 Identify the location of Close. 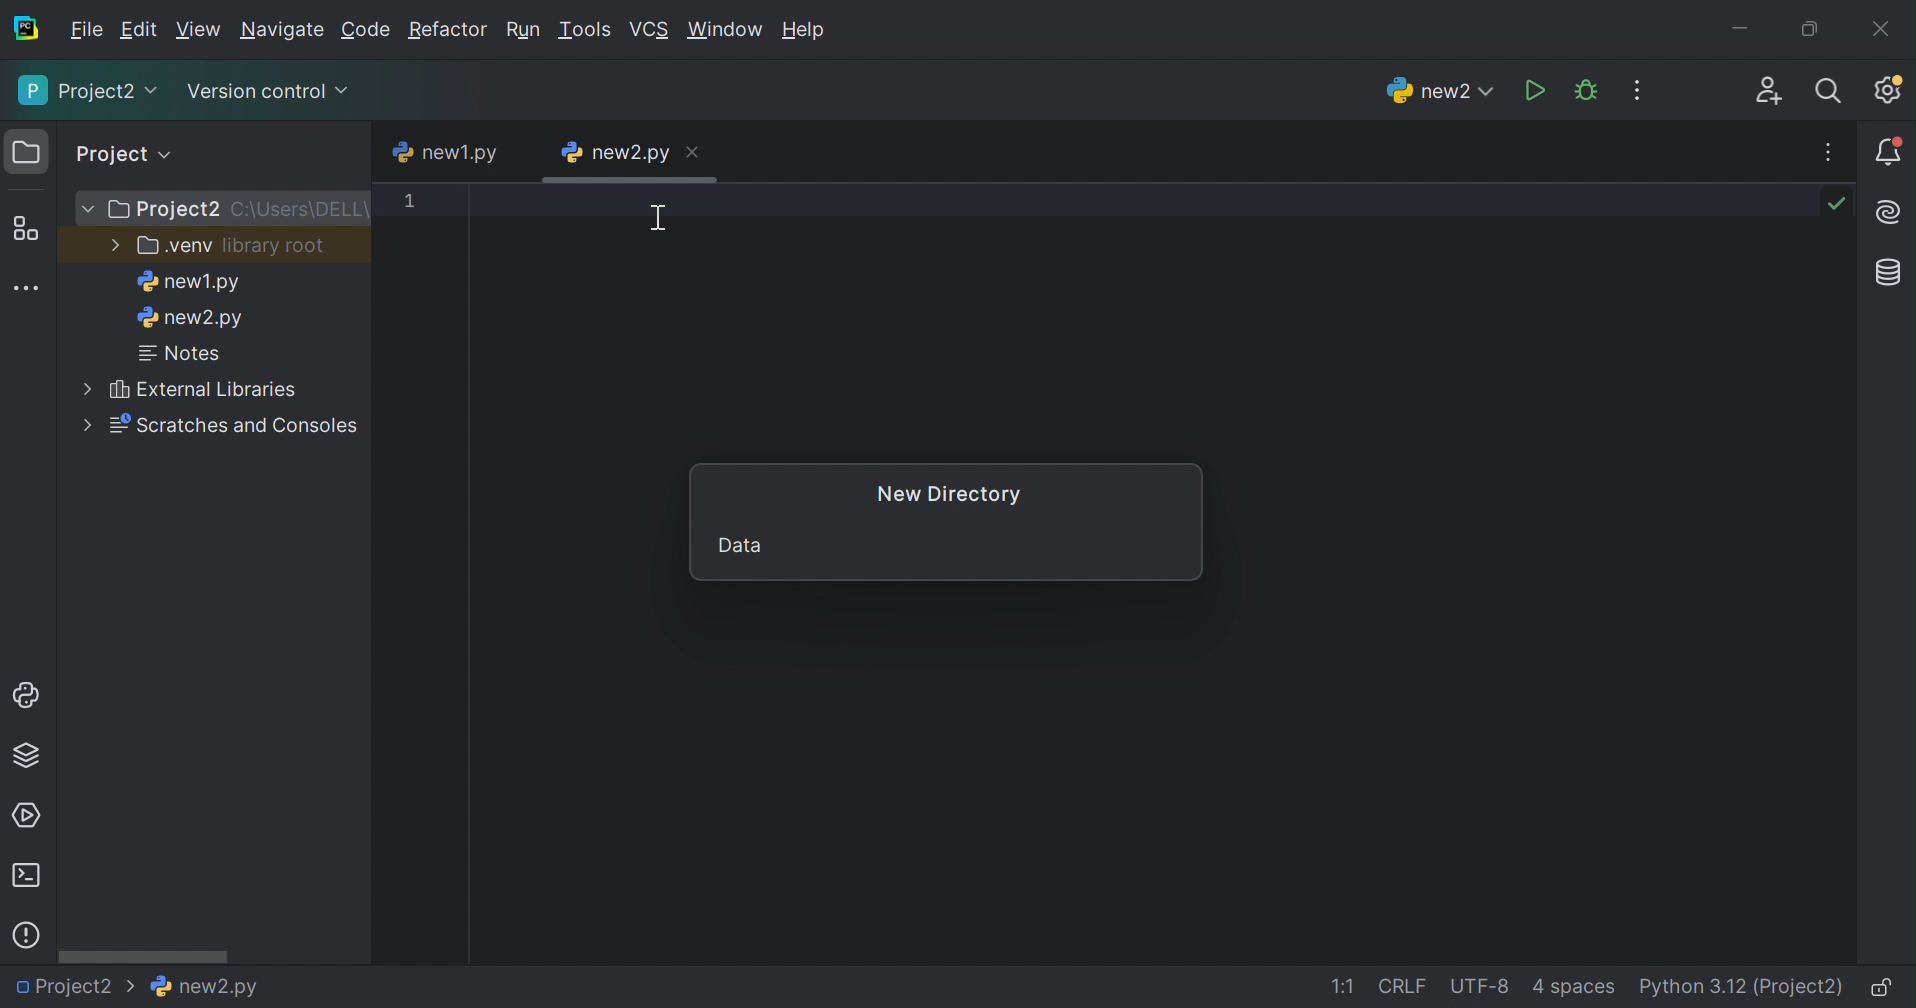
(691, 153).